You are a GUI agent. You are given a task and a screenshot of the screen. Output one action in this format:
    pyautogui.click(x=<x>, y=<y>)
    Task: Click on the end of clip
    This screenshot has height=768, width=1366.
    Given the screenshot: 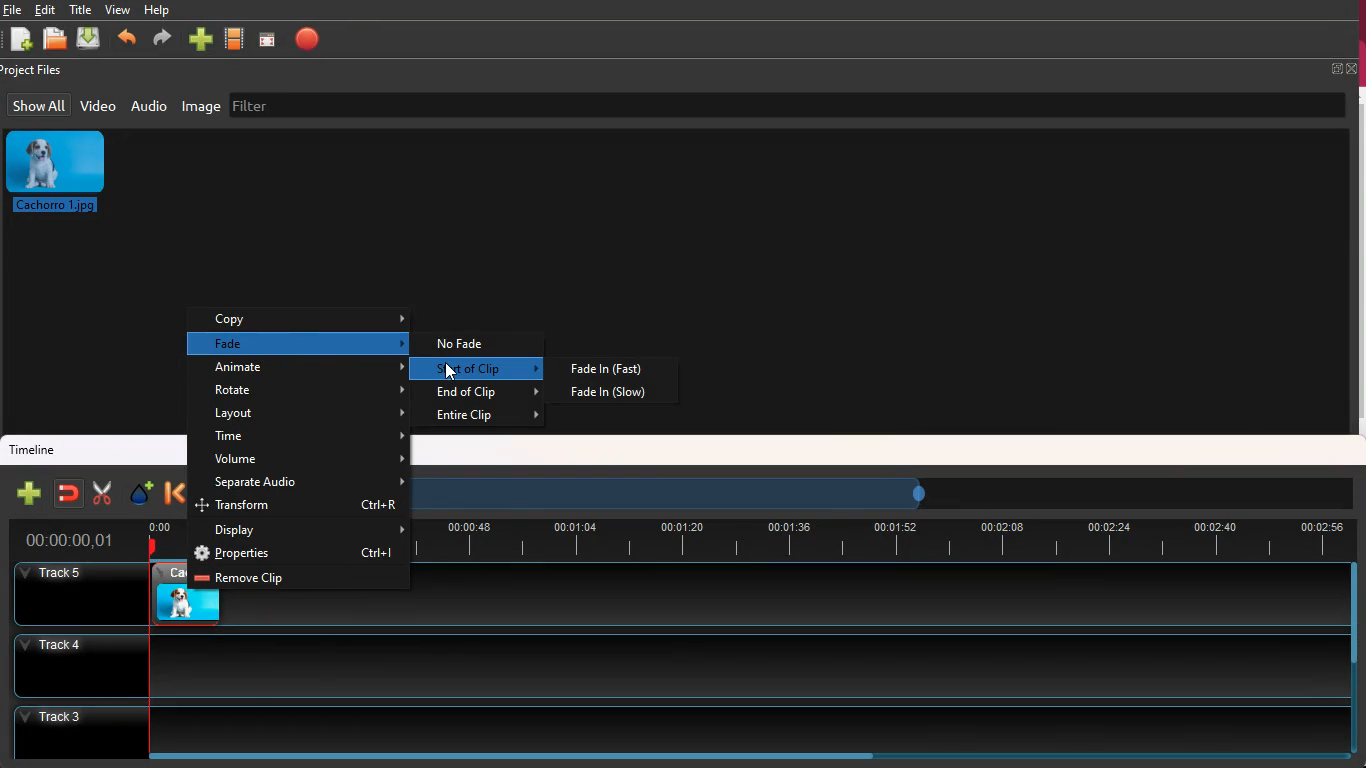 What is the action you would take?
    pyautogui.click(x=485, y=392)
    